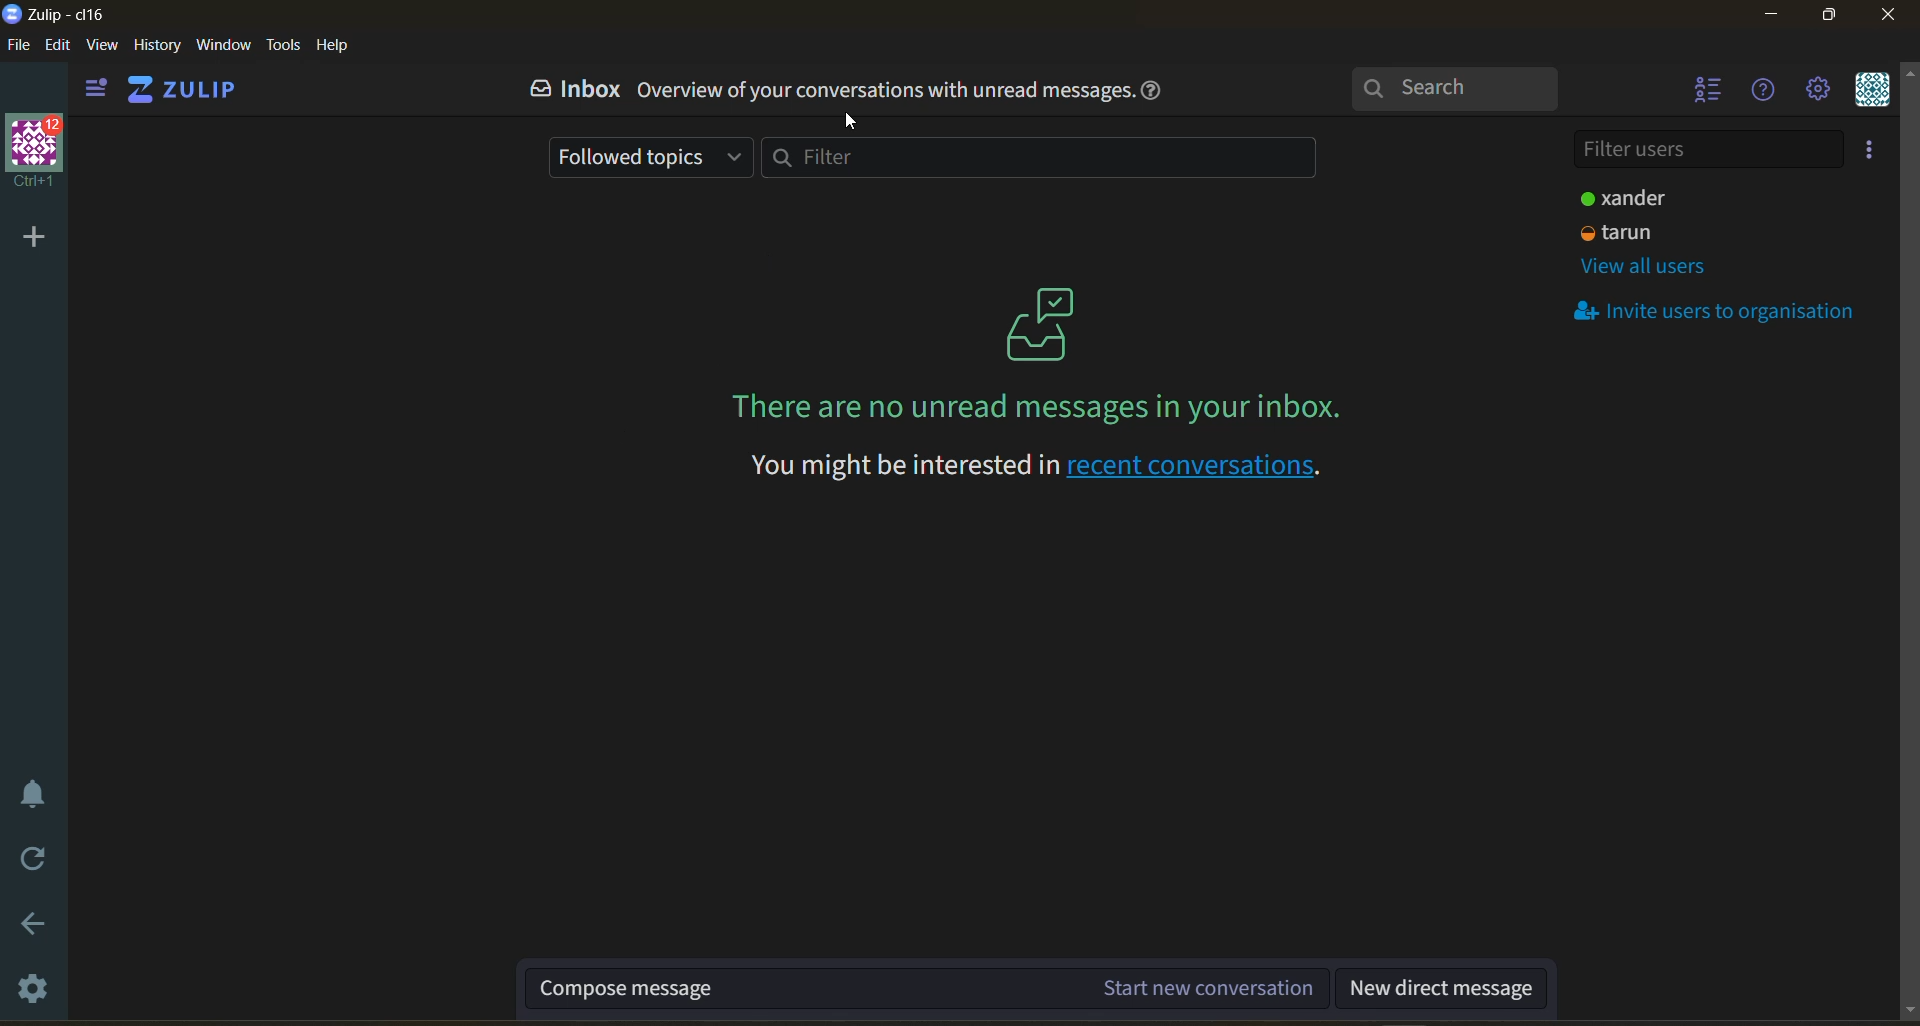 Image resolution: width=1920 pixels, height=1026 pixels. Describe the element at coordinates (1030, 155) in the screenshot. I see `filter` at that location.